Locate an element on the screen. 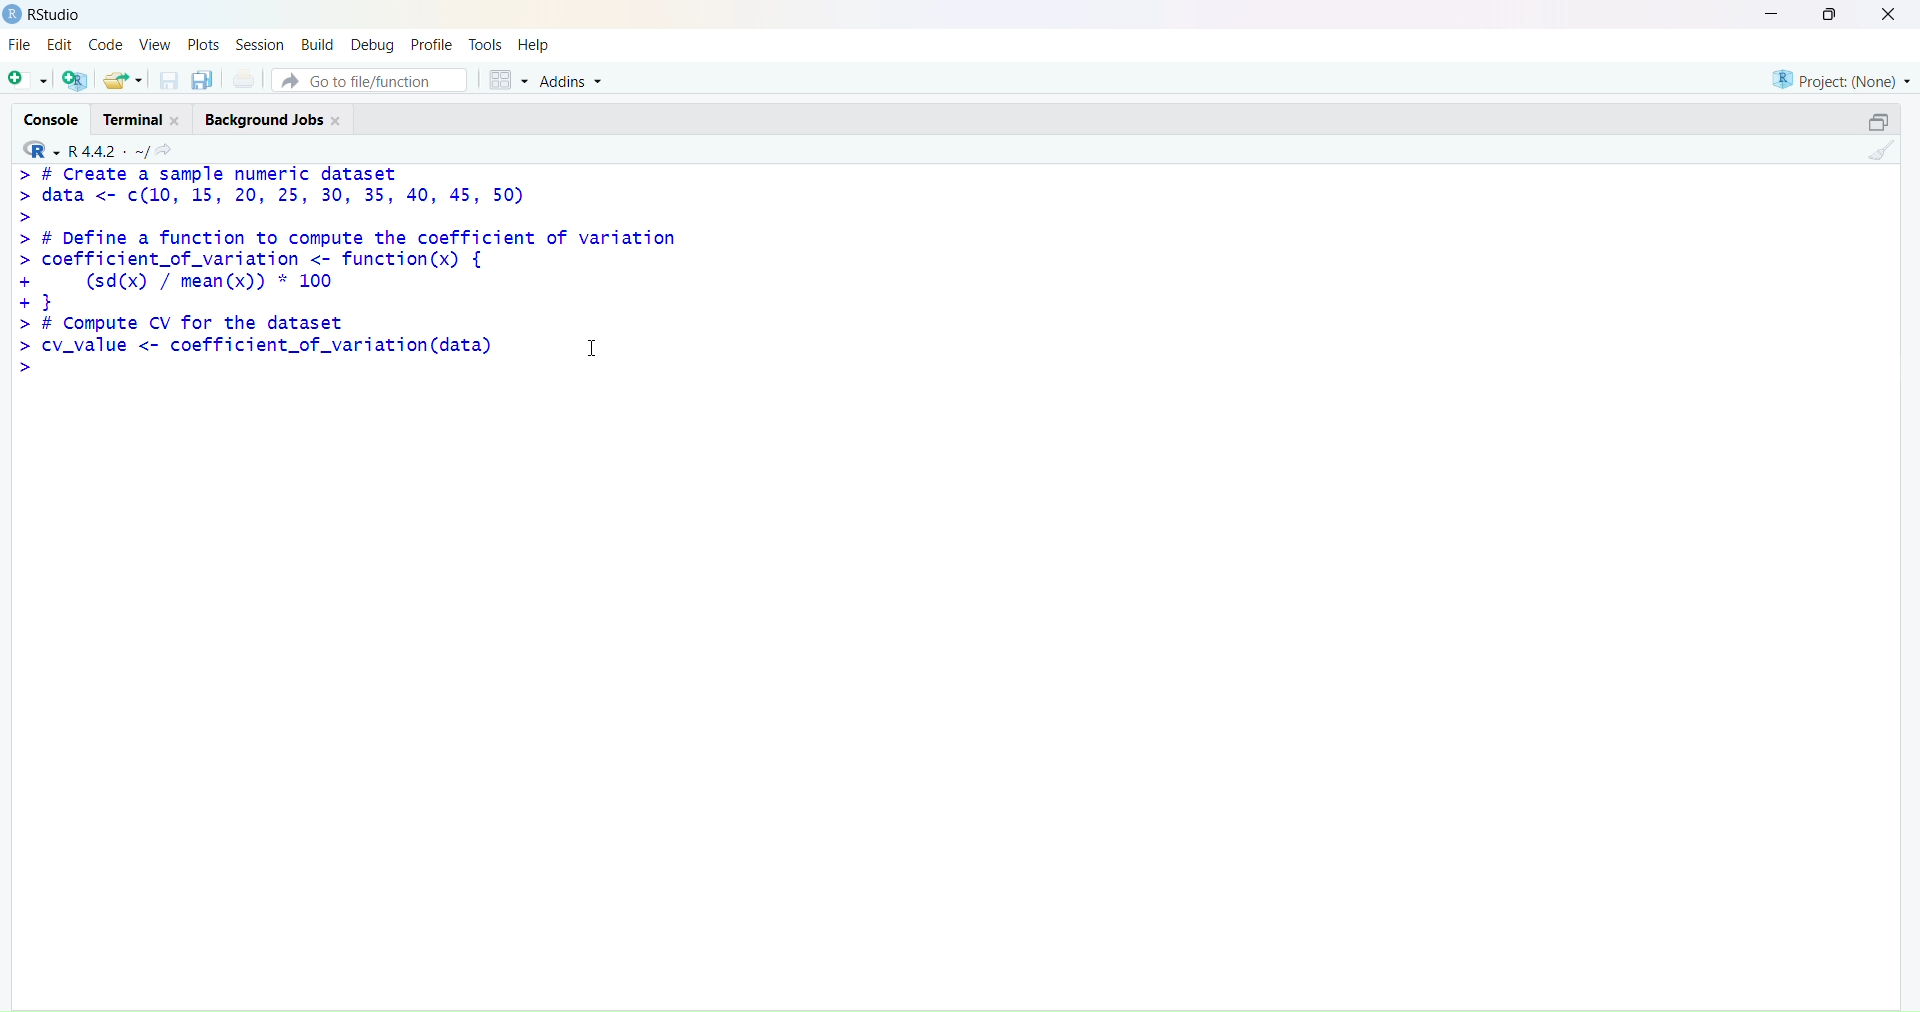 This screenshot has height=1012, width=1920. add R file is located at coordinates (75, 81).